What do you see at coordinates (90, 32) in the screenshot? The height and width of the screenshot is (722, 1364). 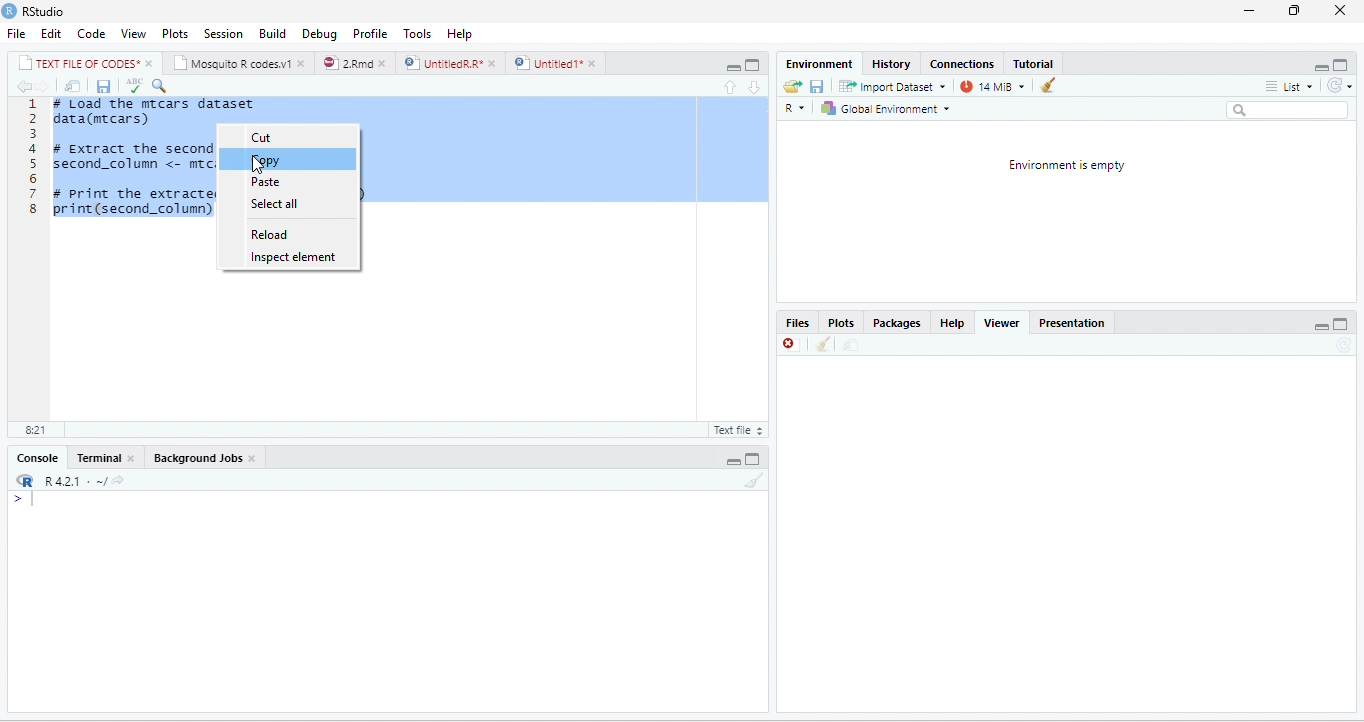 I see `Code` at bounding box center [90, 32].